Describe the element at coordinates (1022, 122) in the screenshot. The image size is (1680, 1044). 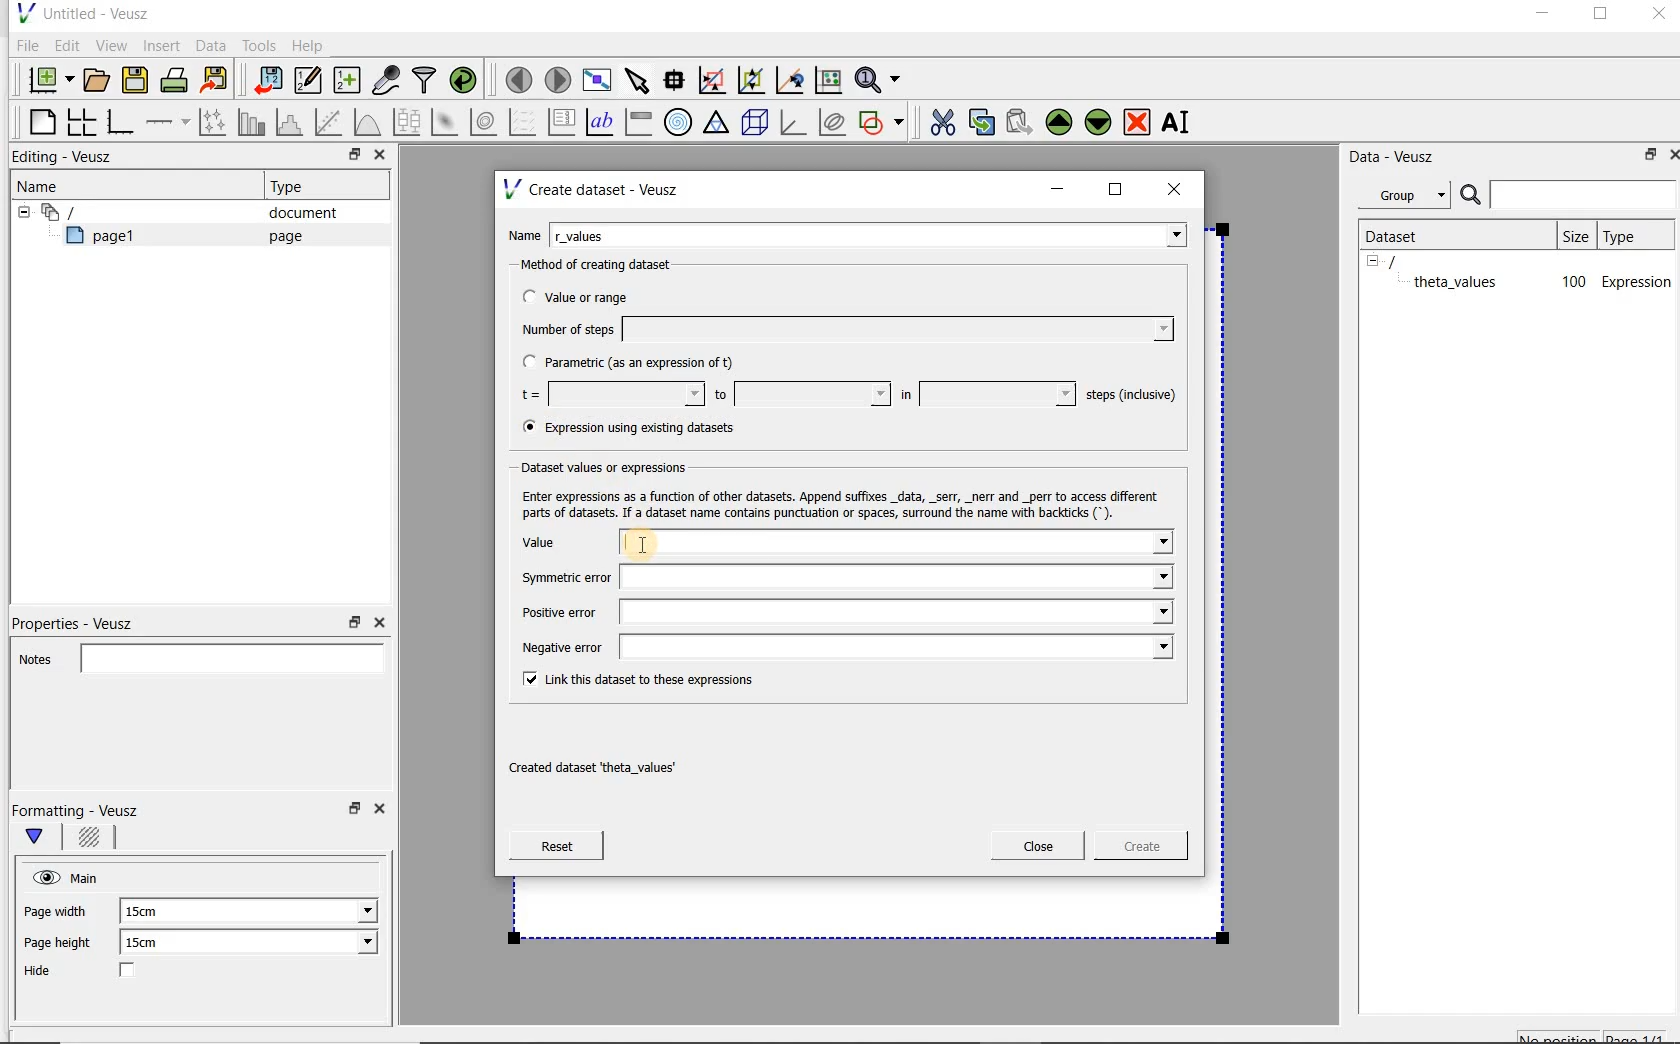
I see `Paste widget from the clipboard` at that location.